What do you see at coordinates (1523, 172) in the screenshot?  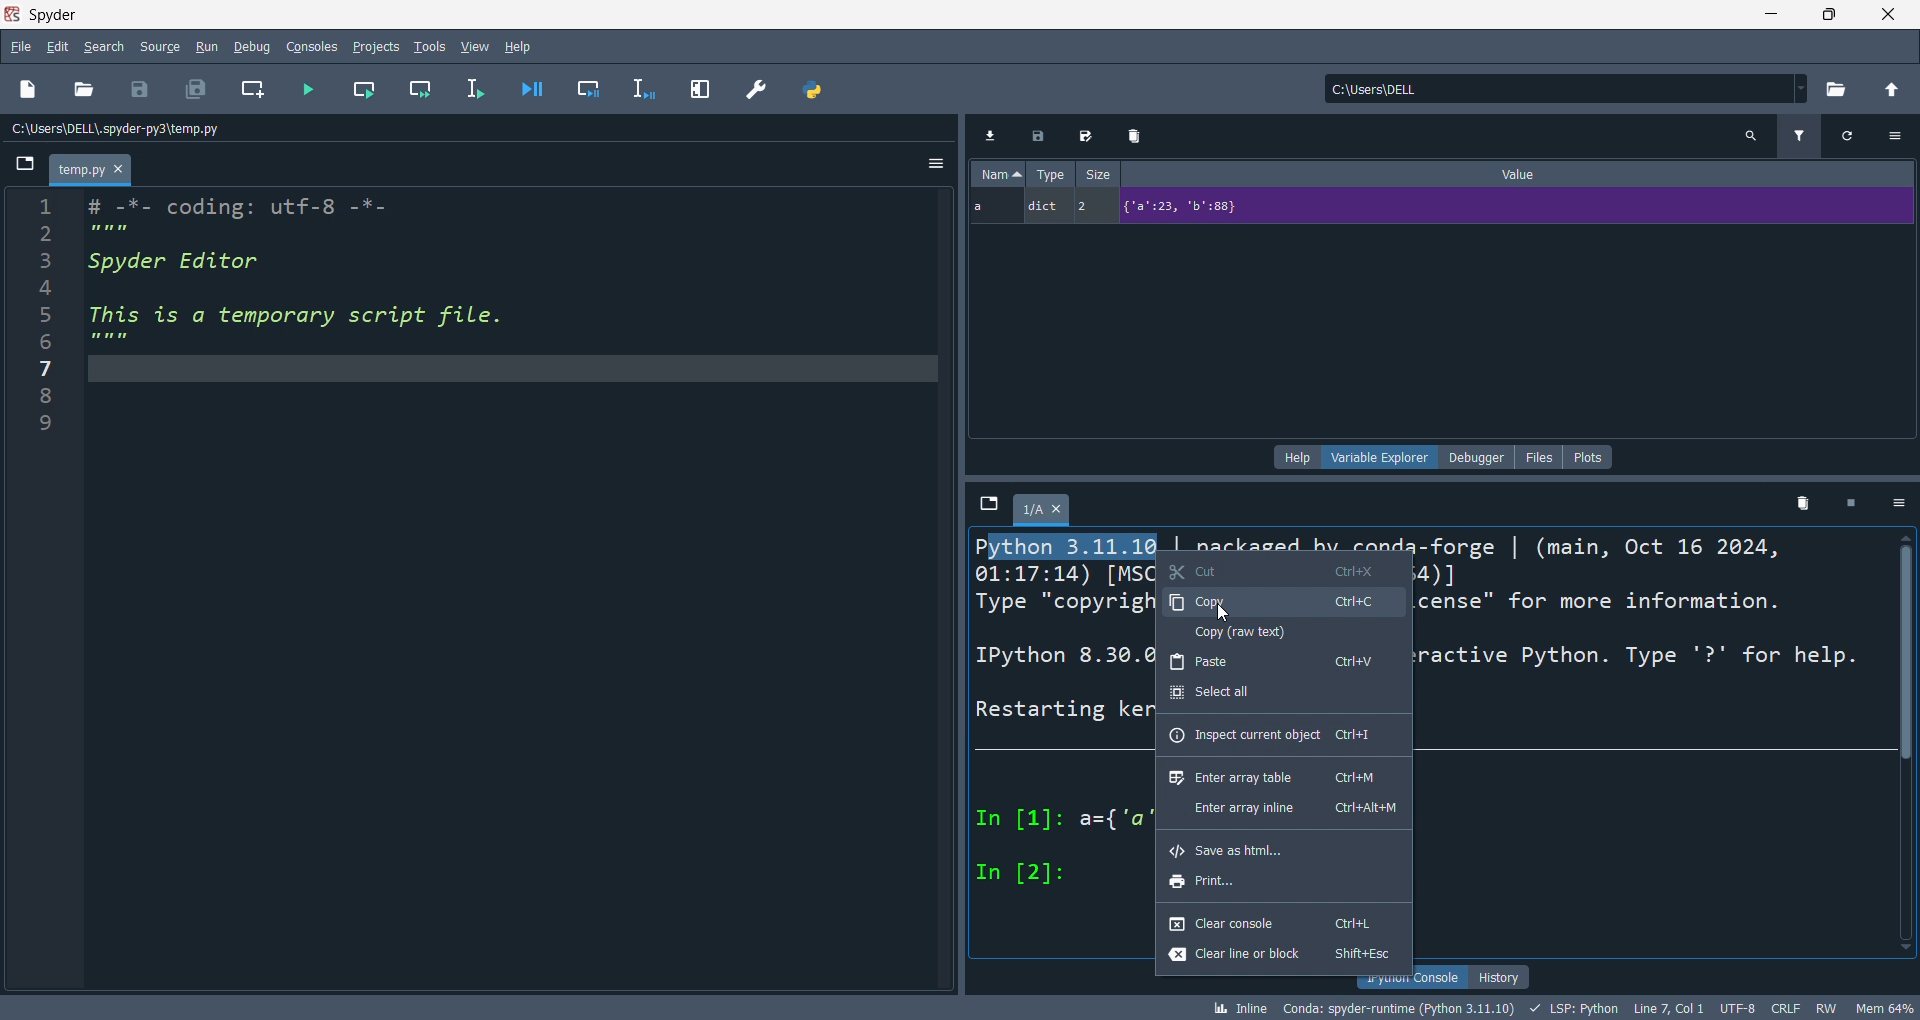 I see `value` at bounding box center [1523, 172].